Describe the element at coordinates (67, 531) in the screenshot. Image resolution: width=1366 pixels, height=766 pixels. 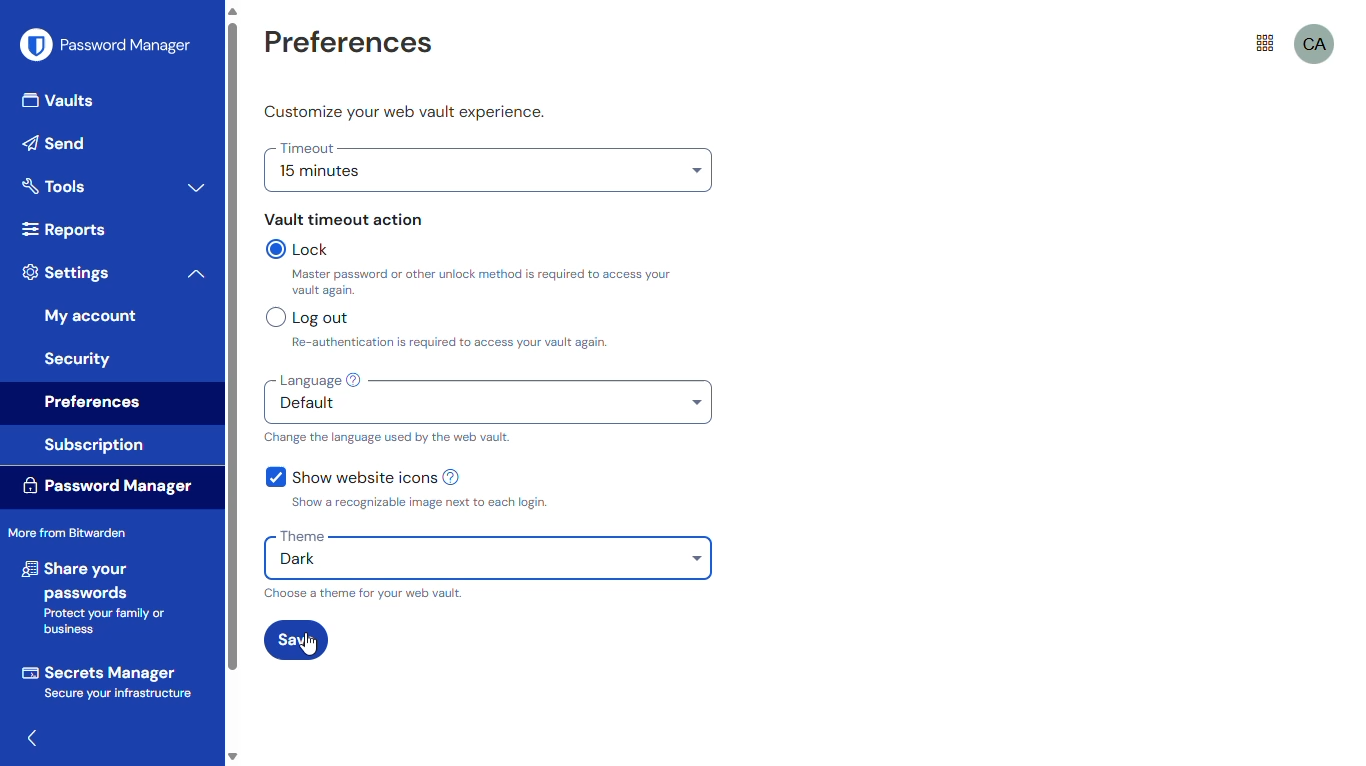
I see `more from bitwarden` at that location.